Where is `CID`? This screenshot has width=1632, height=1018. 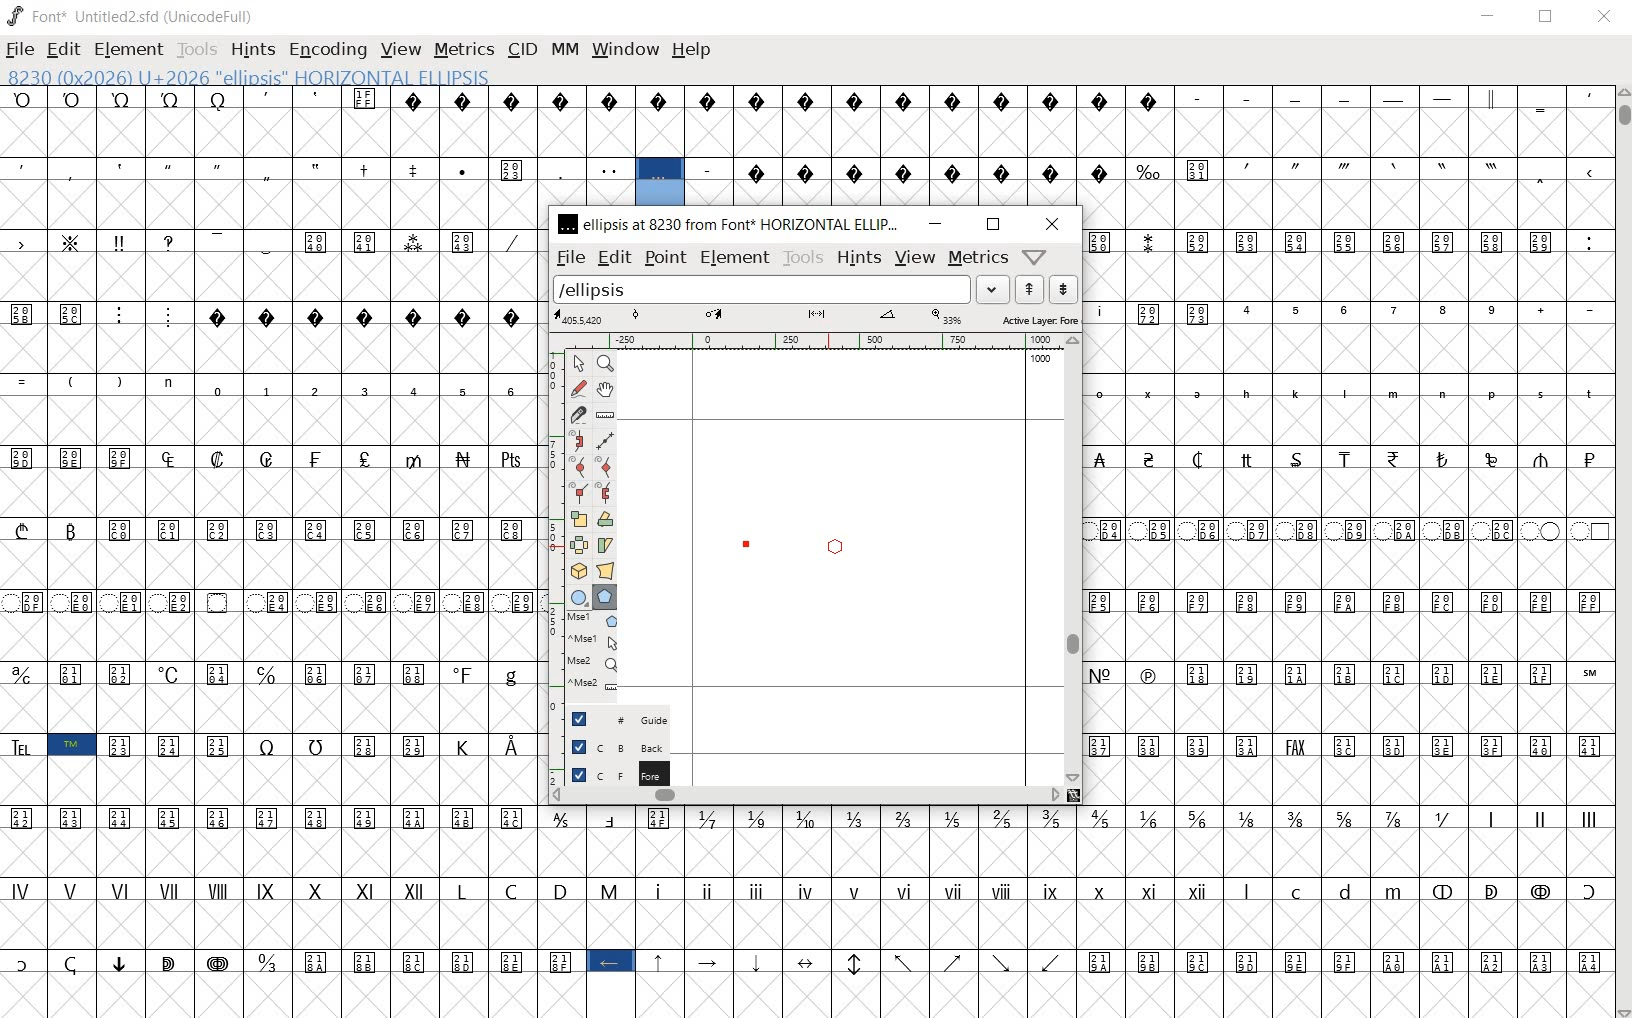 CID is located at coordinates (522, 50).